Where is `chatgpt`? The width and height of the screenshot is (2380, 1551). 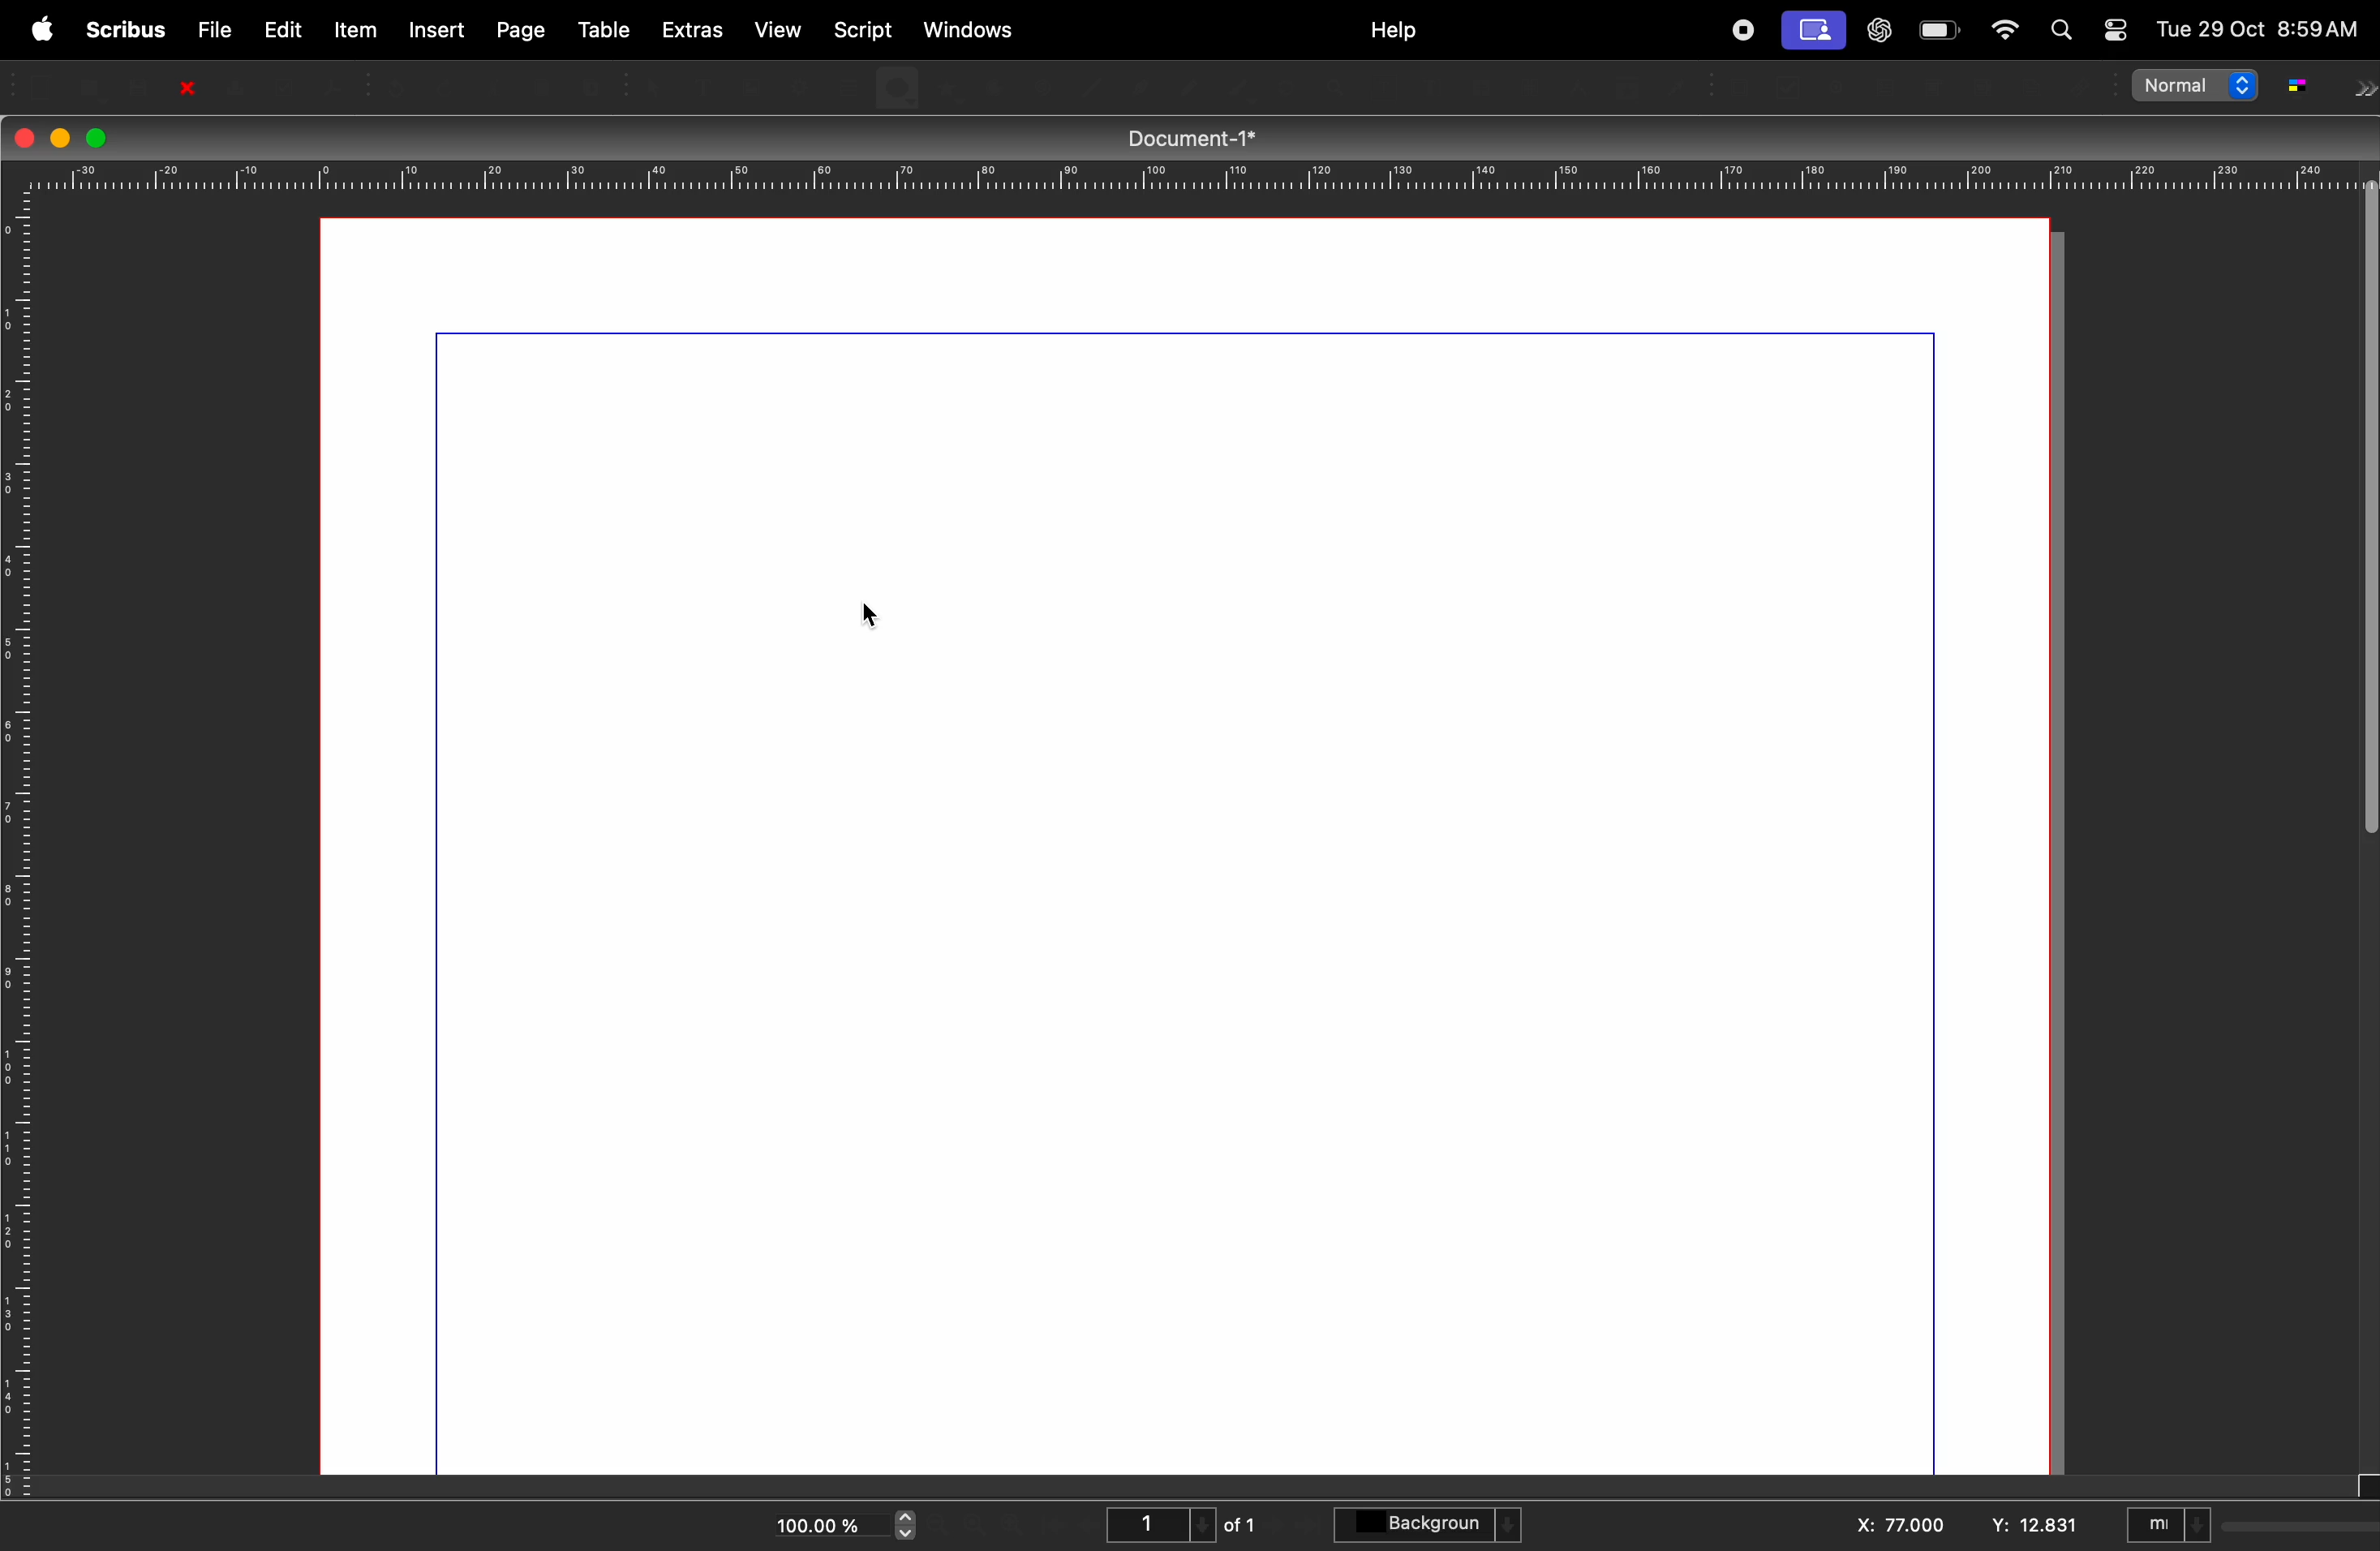
chatgpt is located at coordinates (1879, 28).